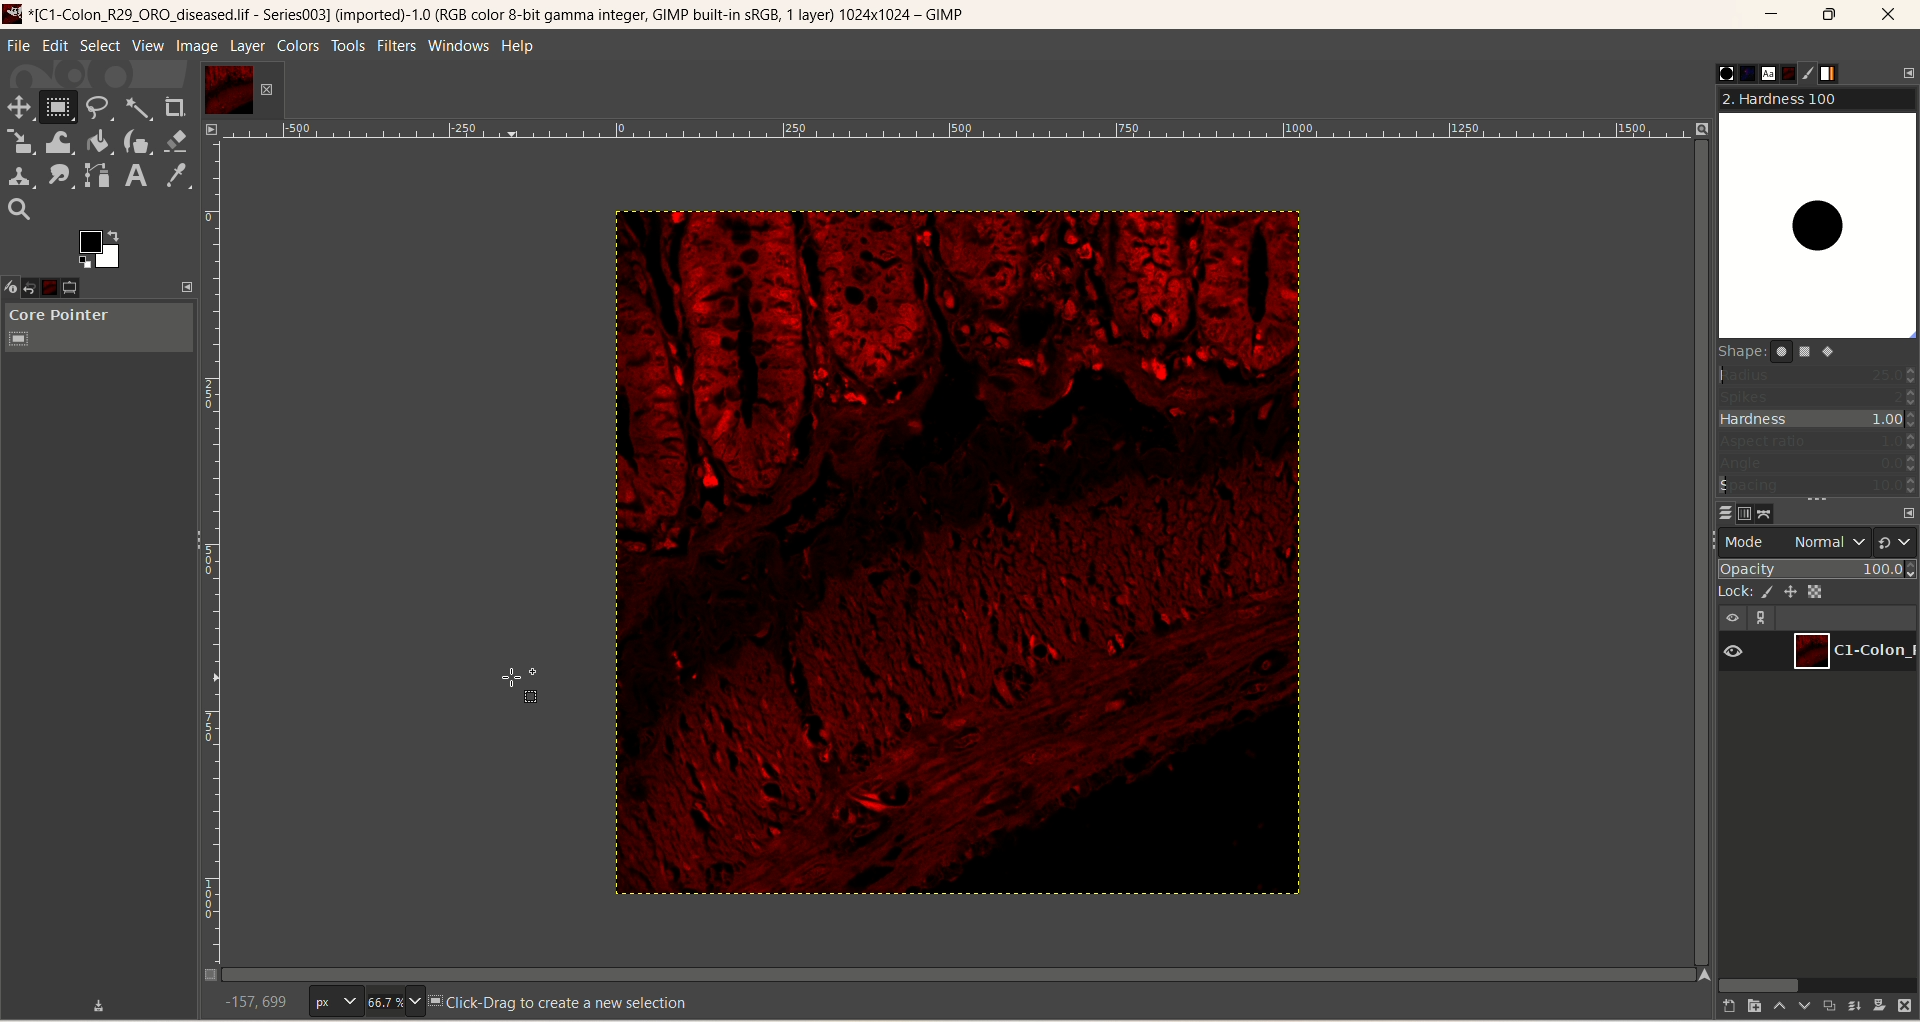  I want to click on select, so click(100, 46).